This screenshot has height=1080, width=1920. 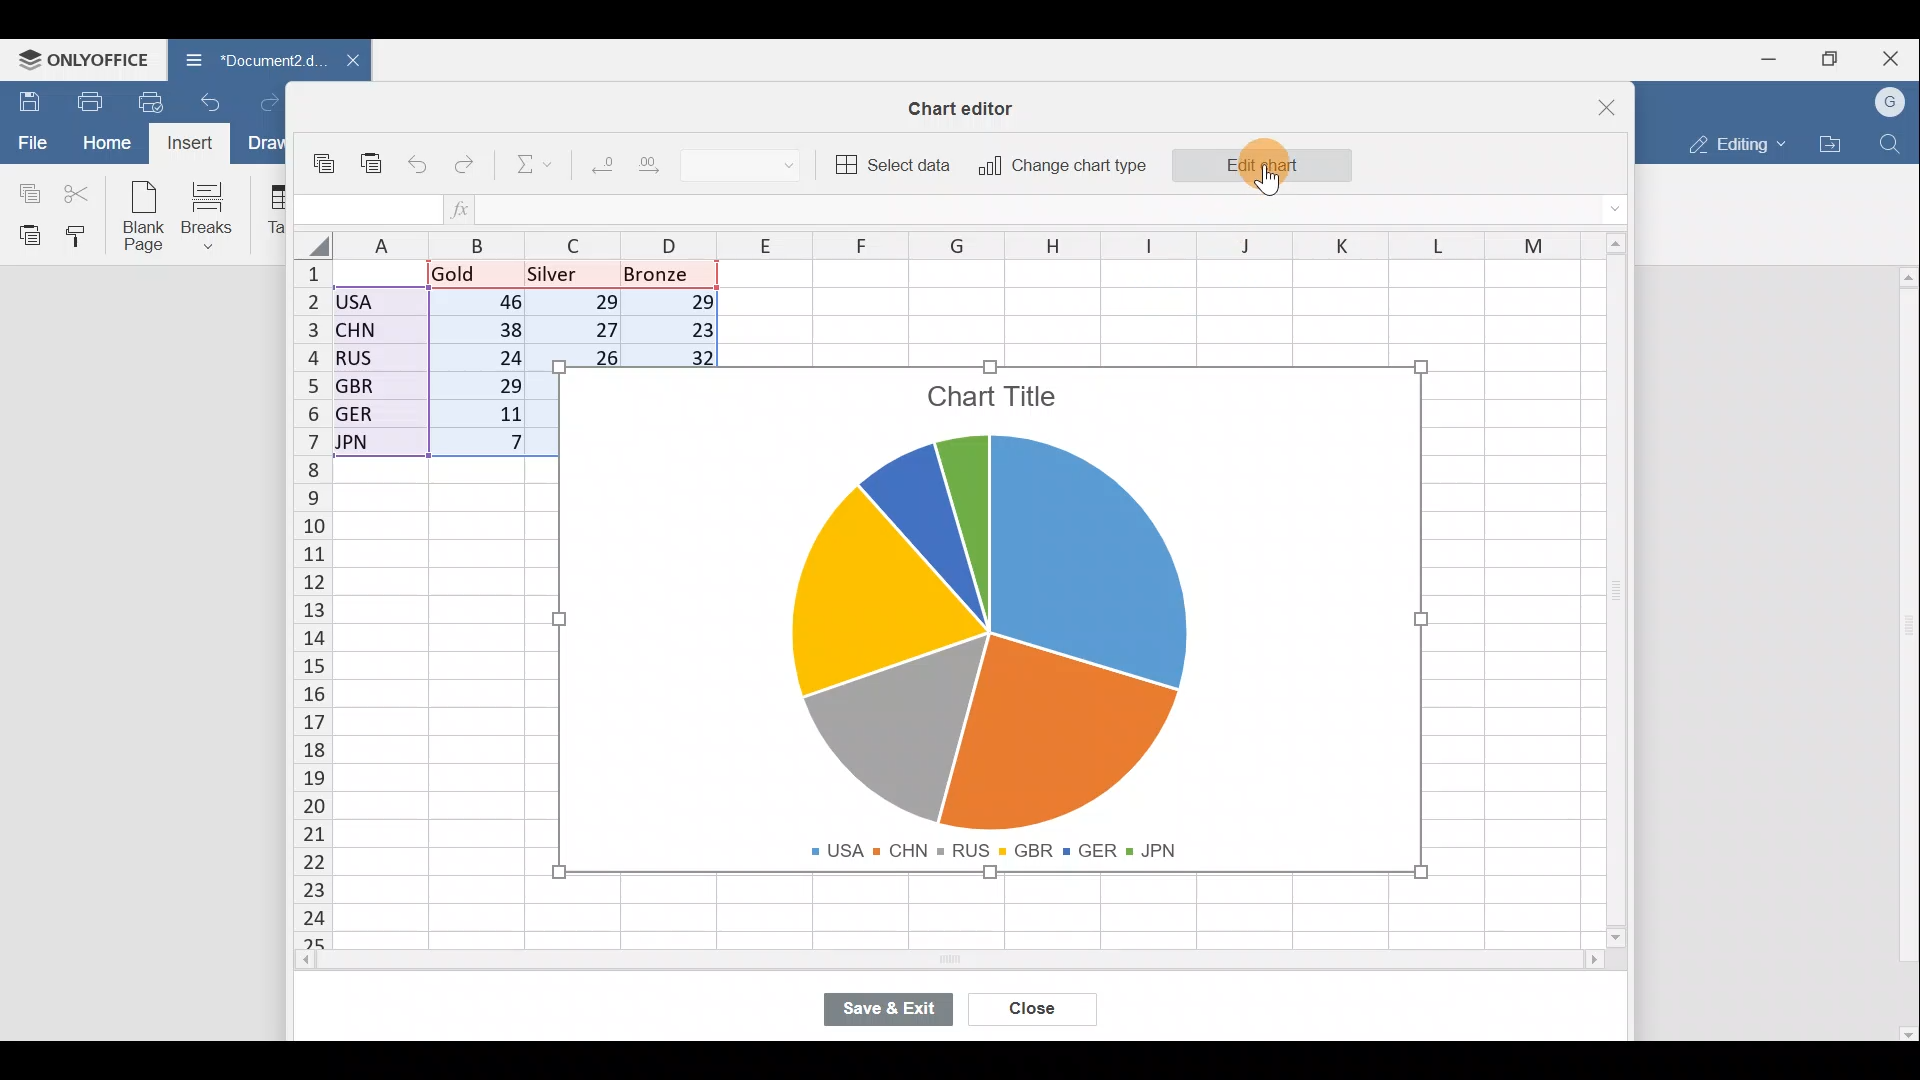 I want to click on Close, so click(x=1896, y=57).